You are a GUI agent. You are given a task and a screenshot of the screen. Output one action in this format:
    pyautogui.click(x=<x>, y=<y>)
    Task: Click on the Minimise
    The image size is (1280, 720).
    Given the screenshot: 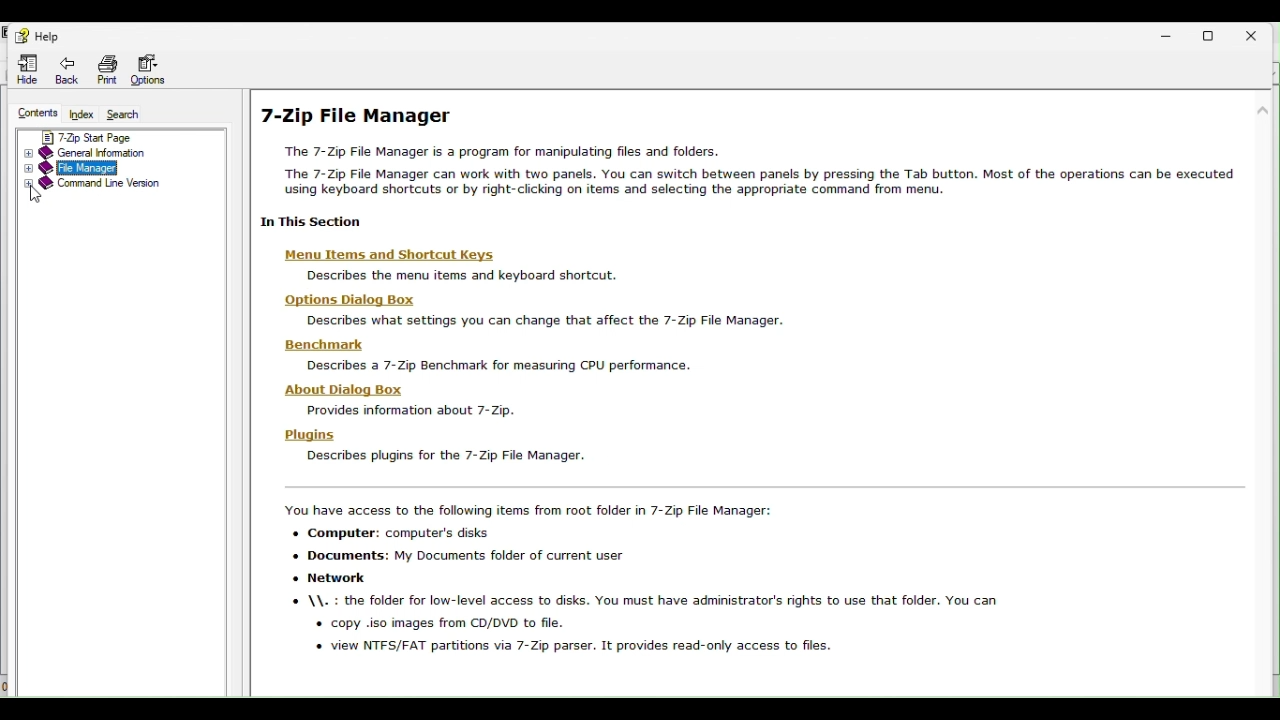 What is the action you would take?
    pyautogui.click(x=1176, y=33)
    